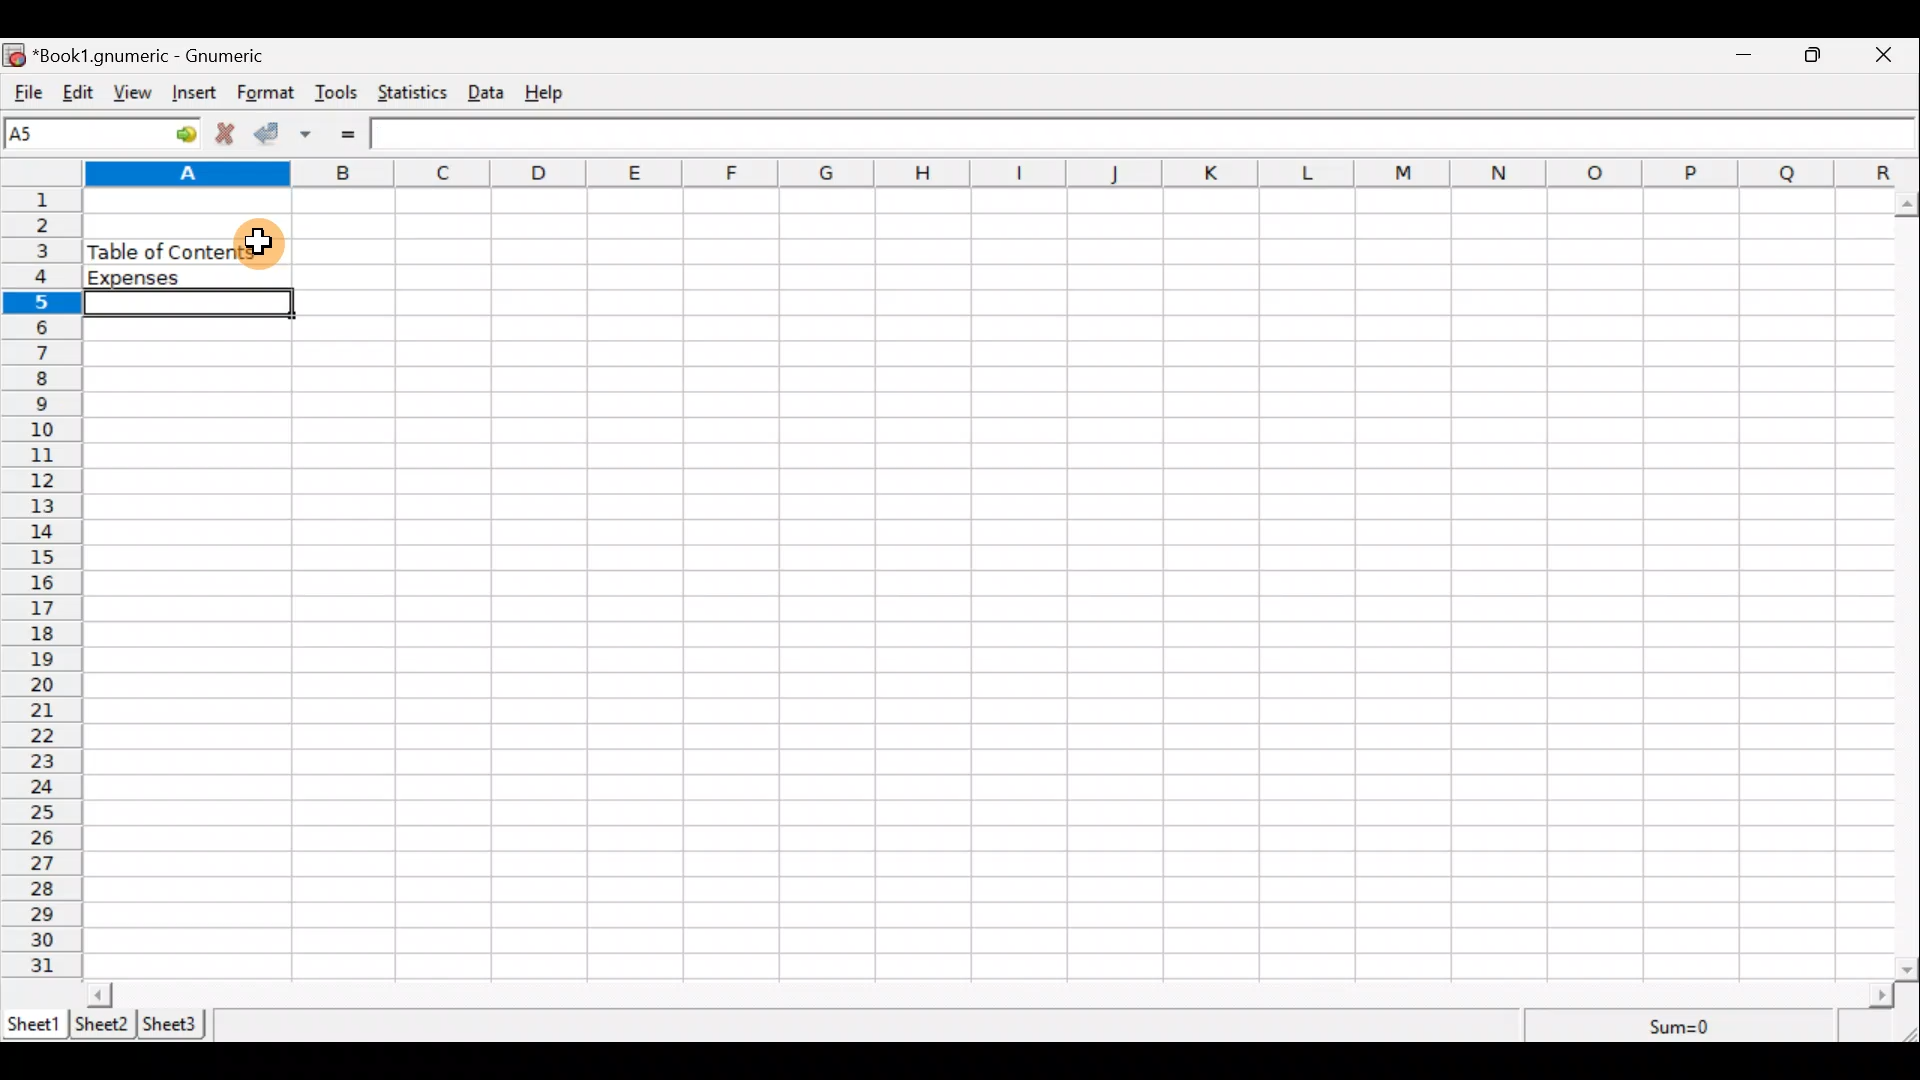 The width and height of the screenshot is (1920, 1080). I want to click on scroll down, so click(1908, 969).